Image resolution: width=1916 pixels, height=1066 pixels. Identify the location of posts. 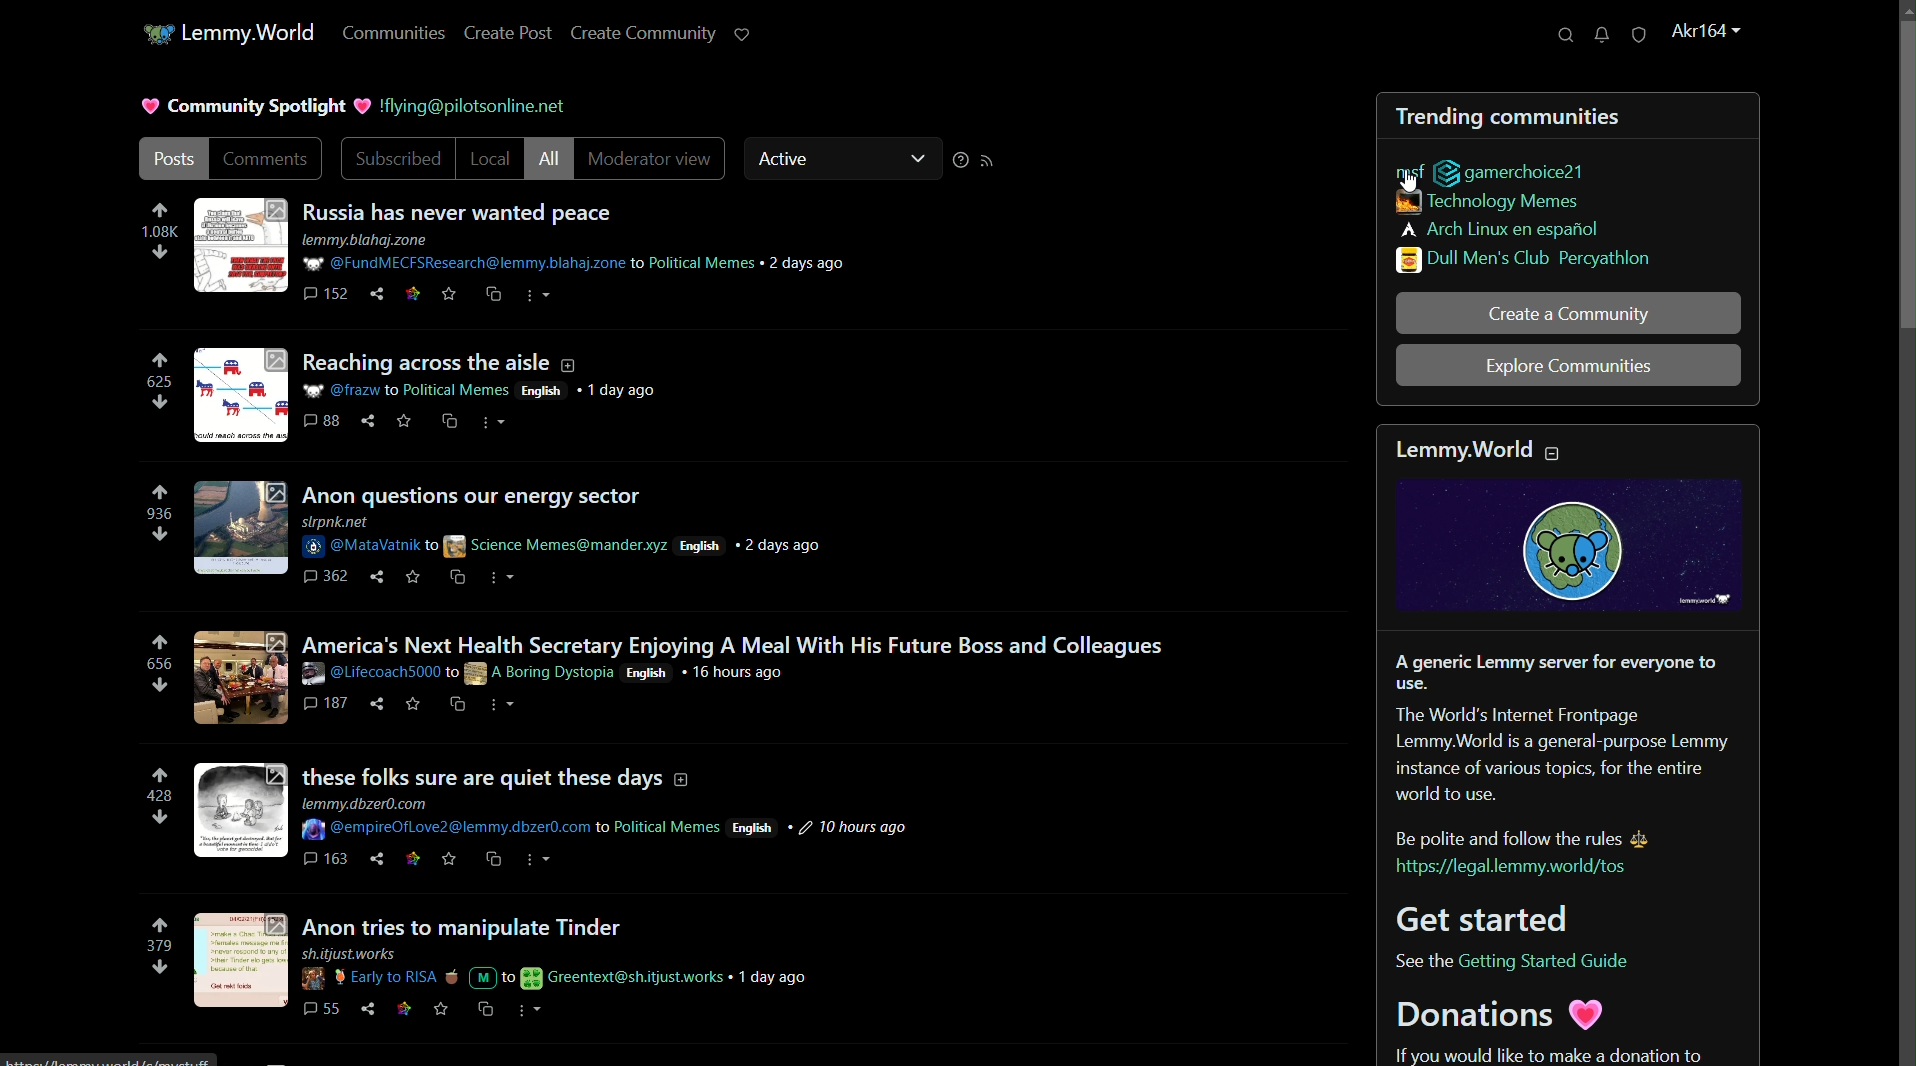
(172, 160).